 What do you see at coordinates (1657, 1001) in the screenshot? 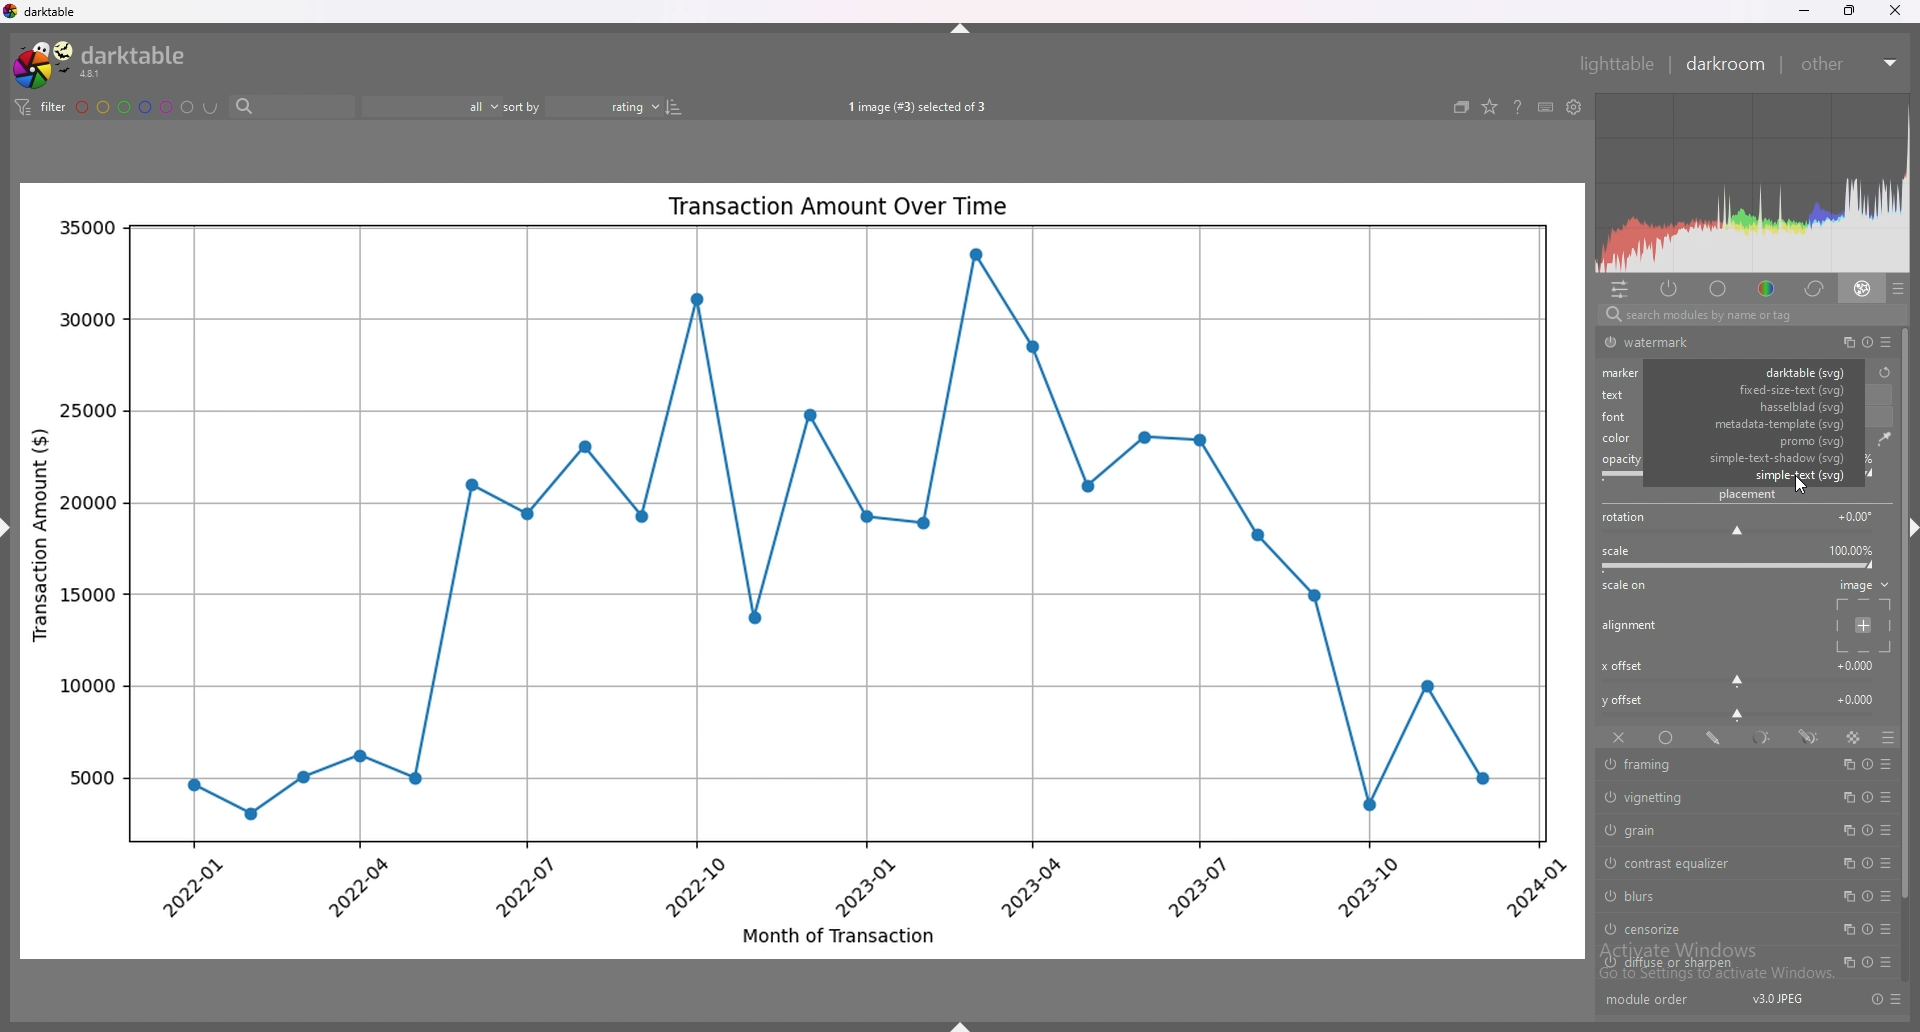
I see `module order` at bounding box center [1657, 1001].